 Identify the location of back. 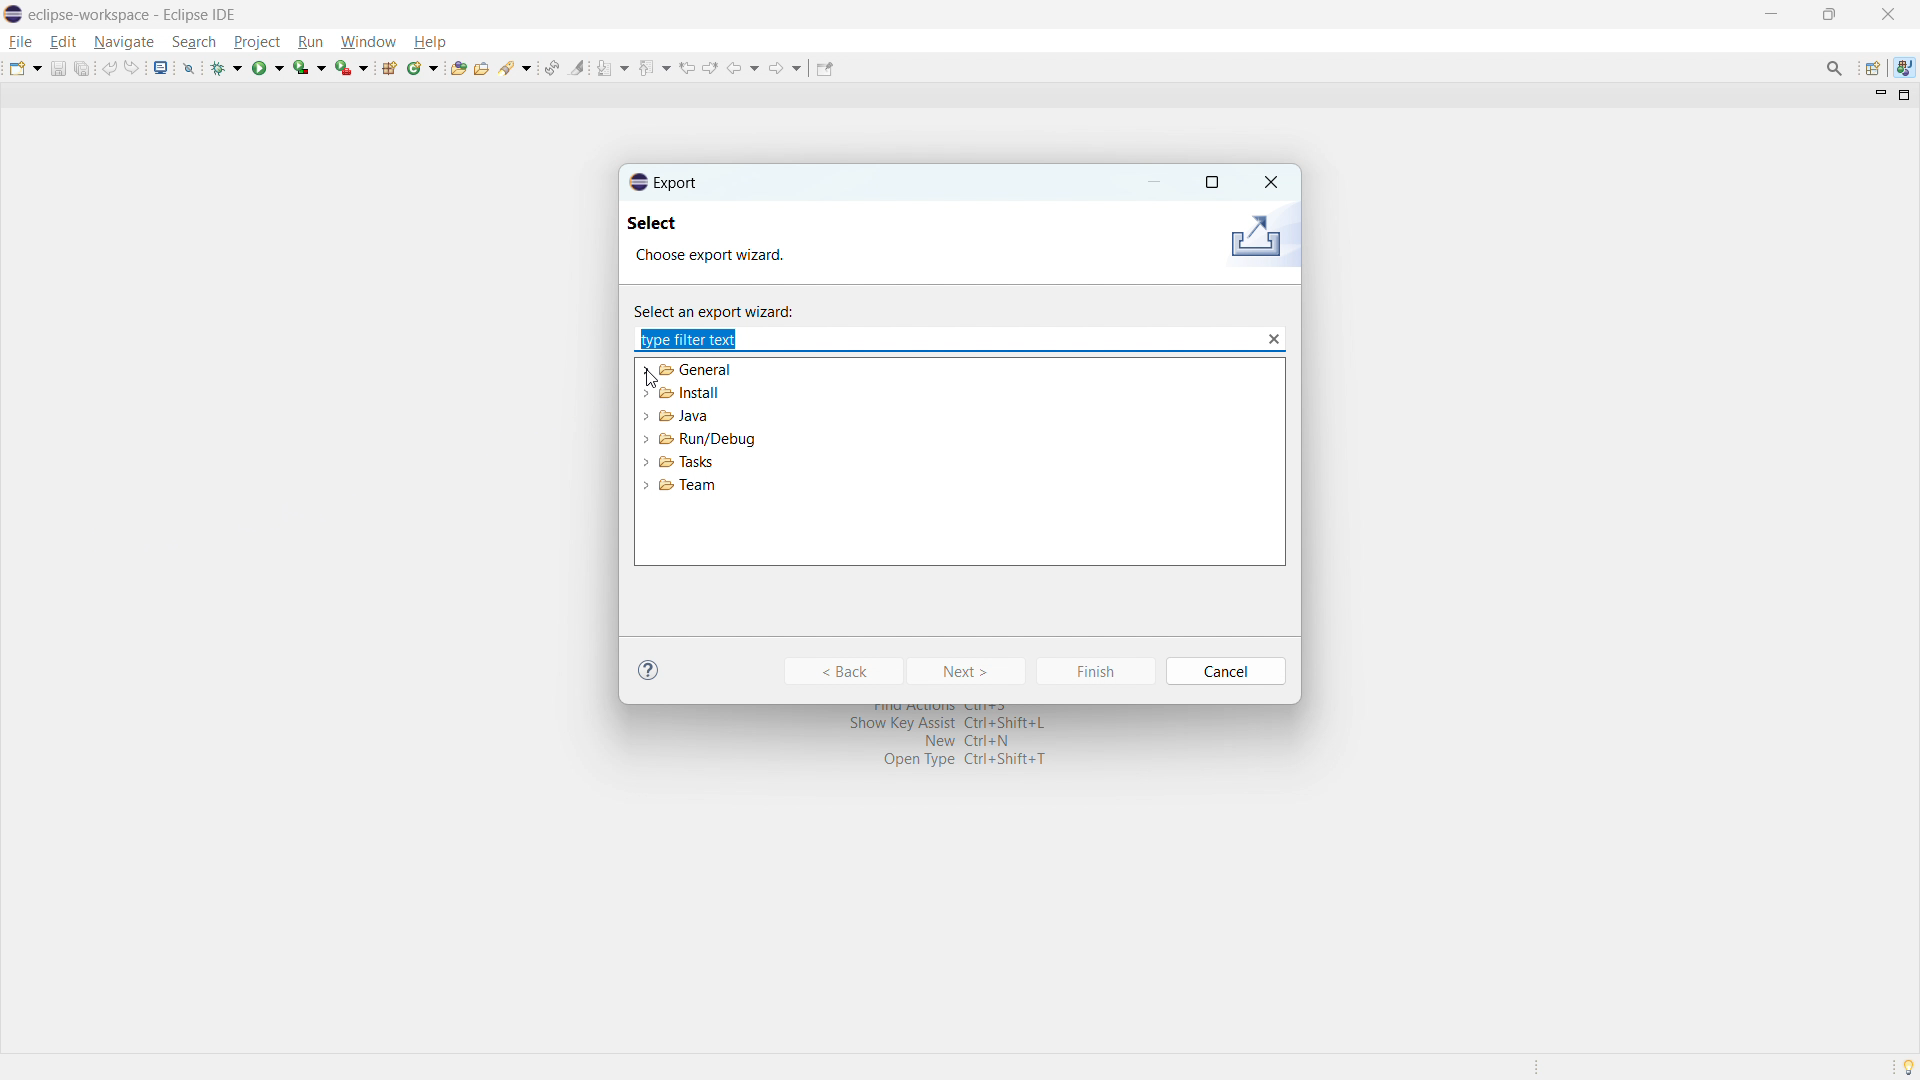
(744, 68).